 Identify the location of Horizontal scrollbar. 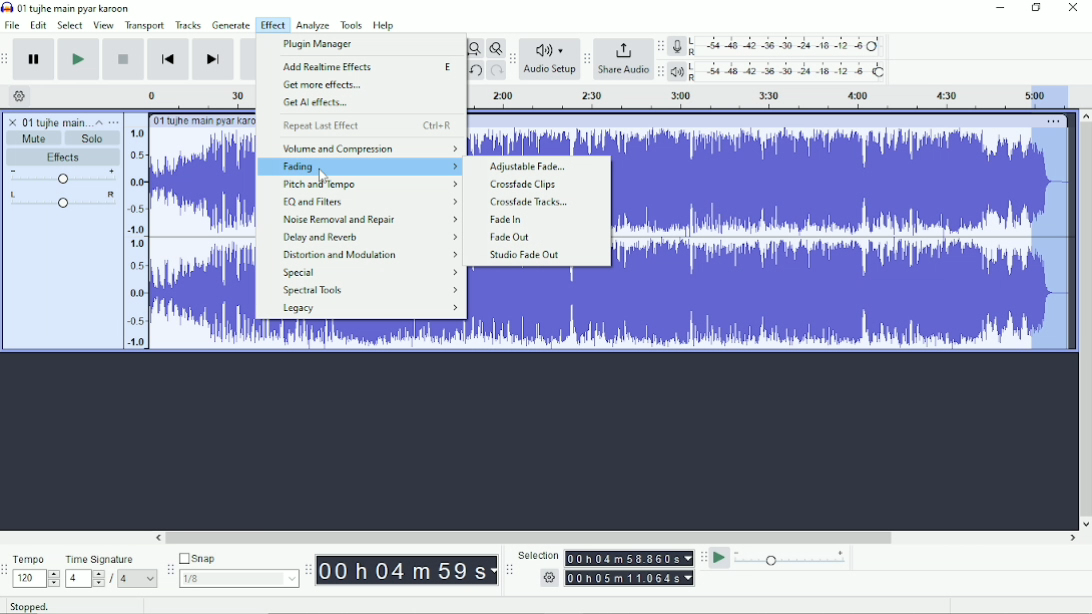
(616, 538).